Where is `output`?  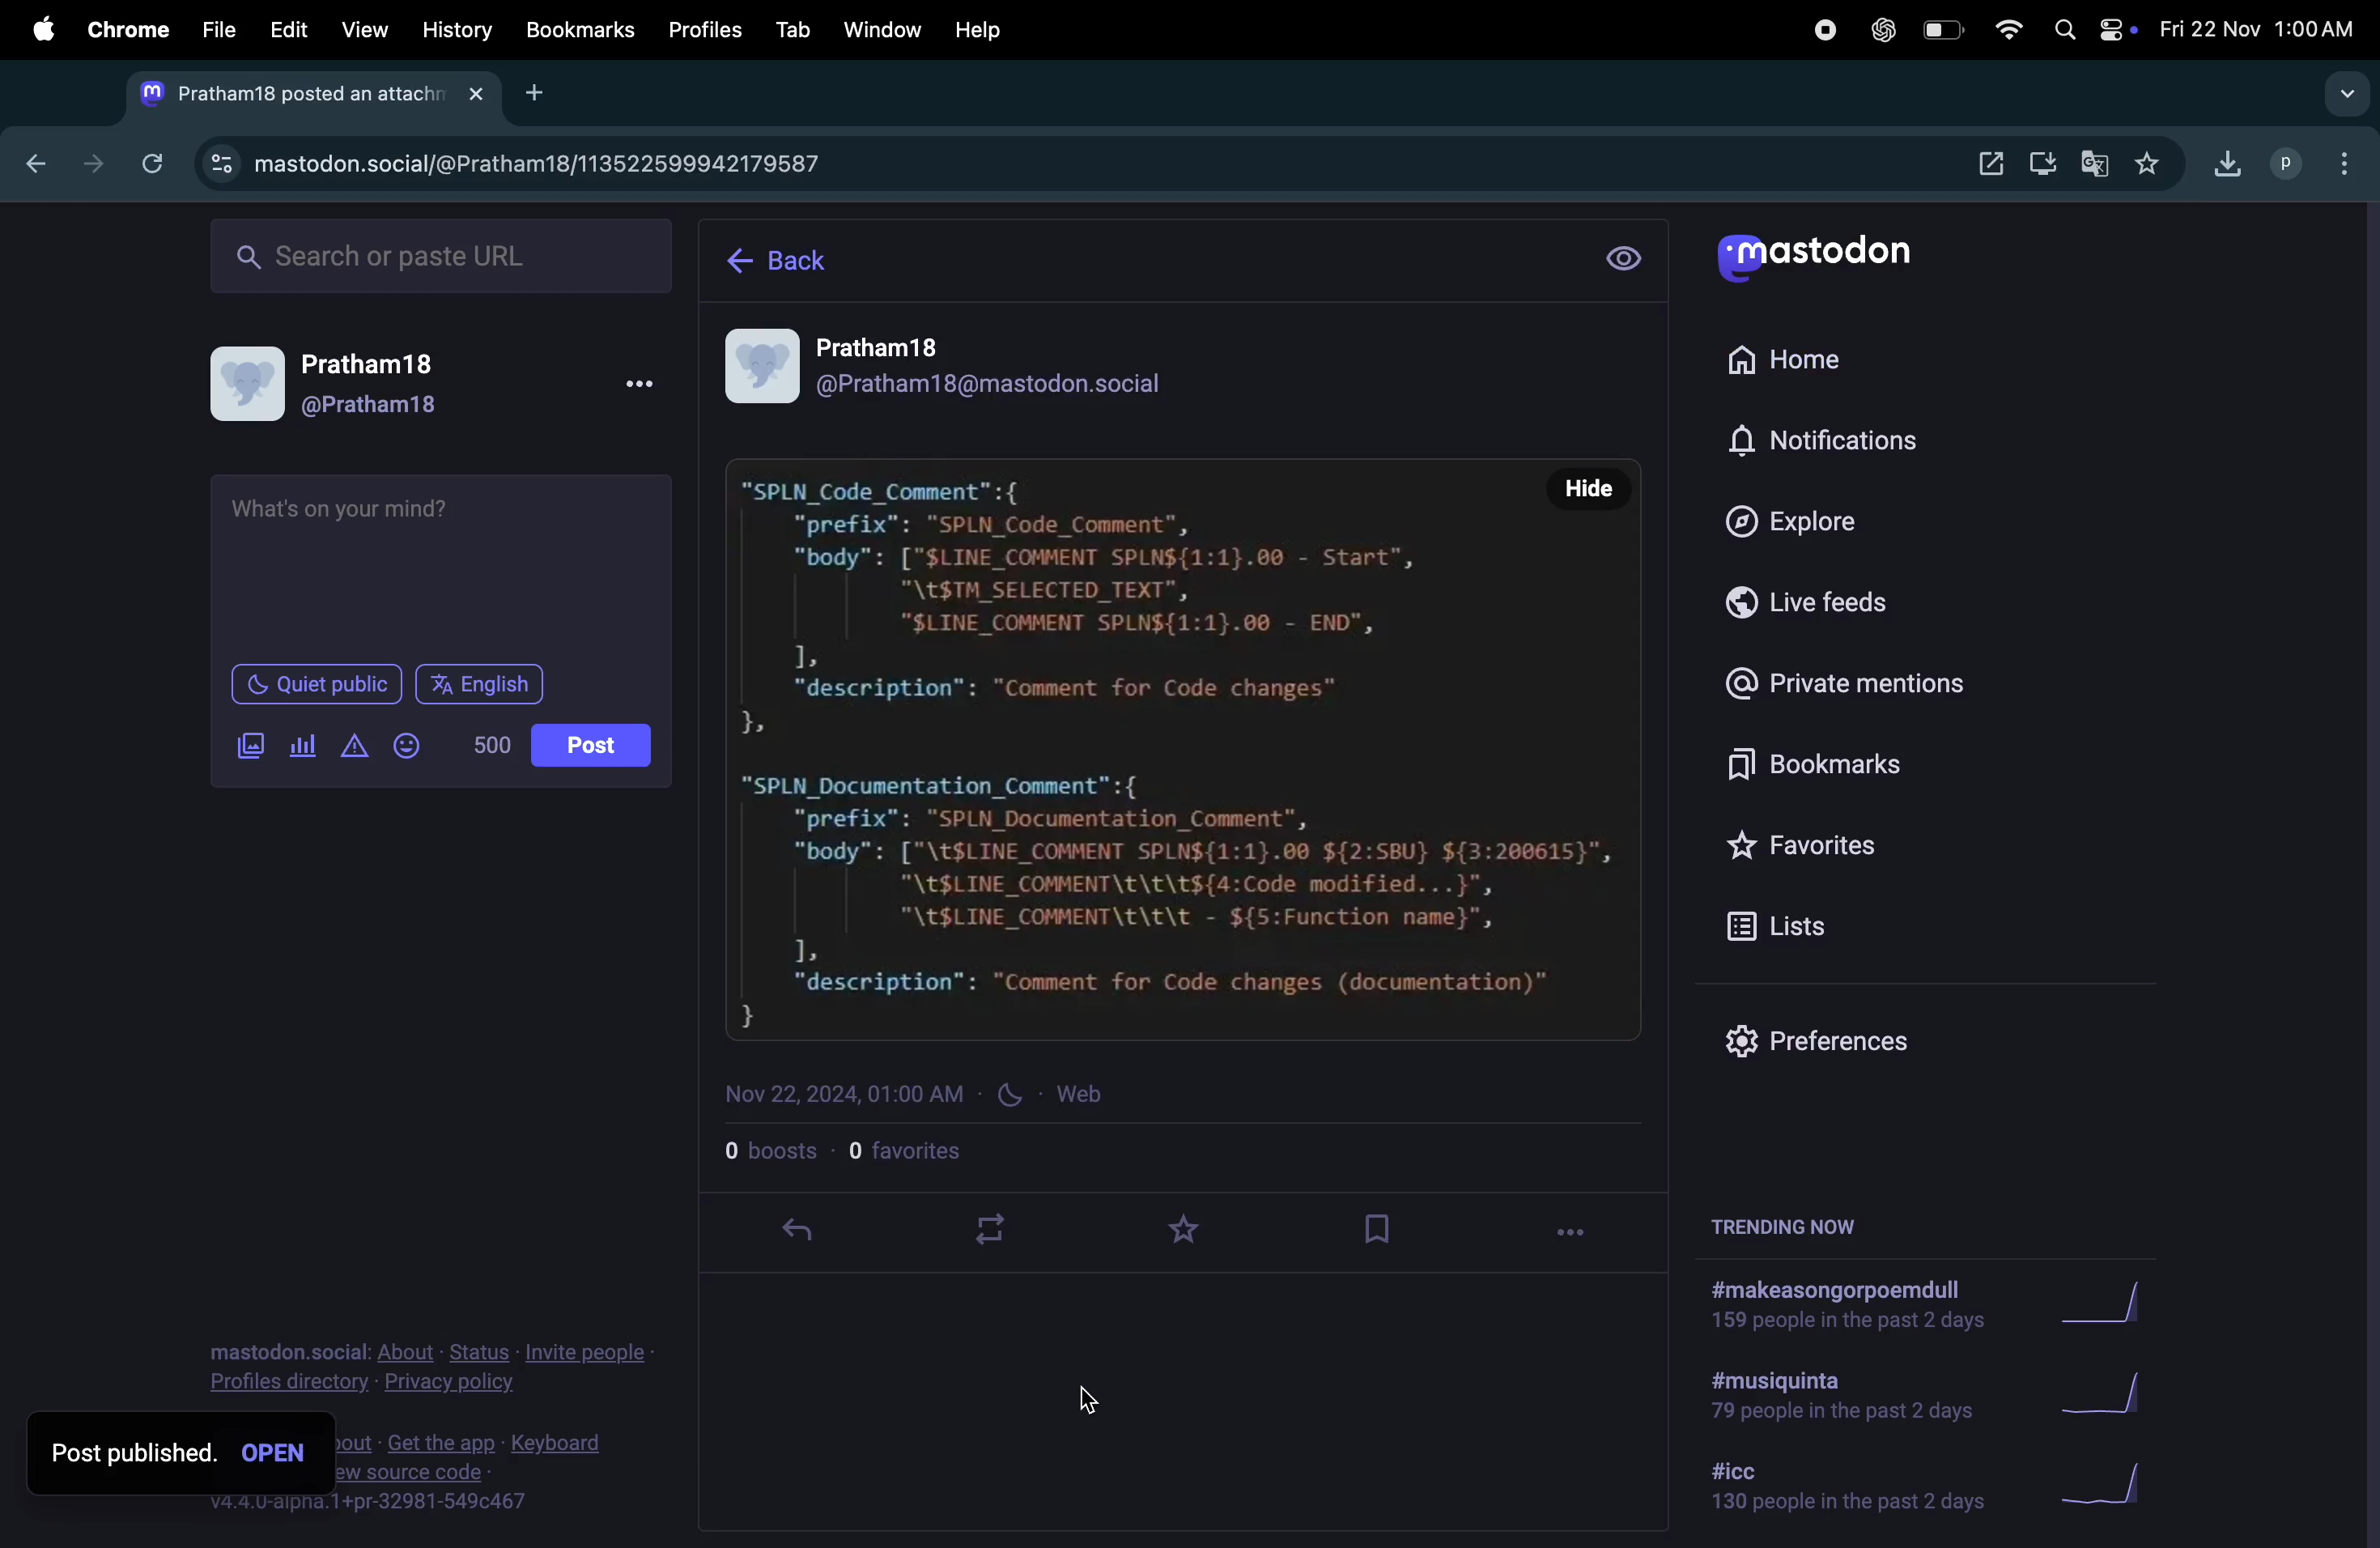 output is located at coordinates (1990, 161).